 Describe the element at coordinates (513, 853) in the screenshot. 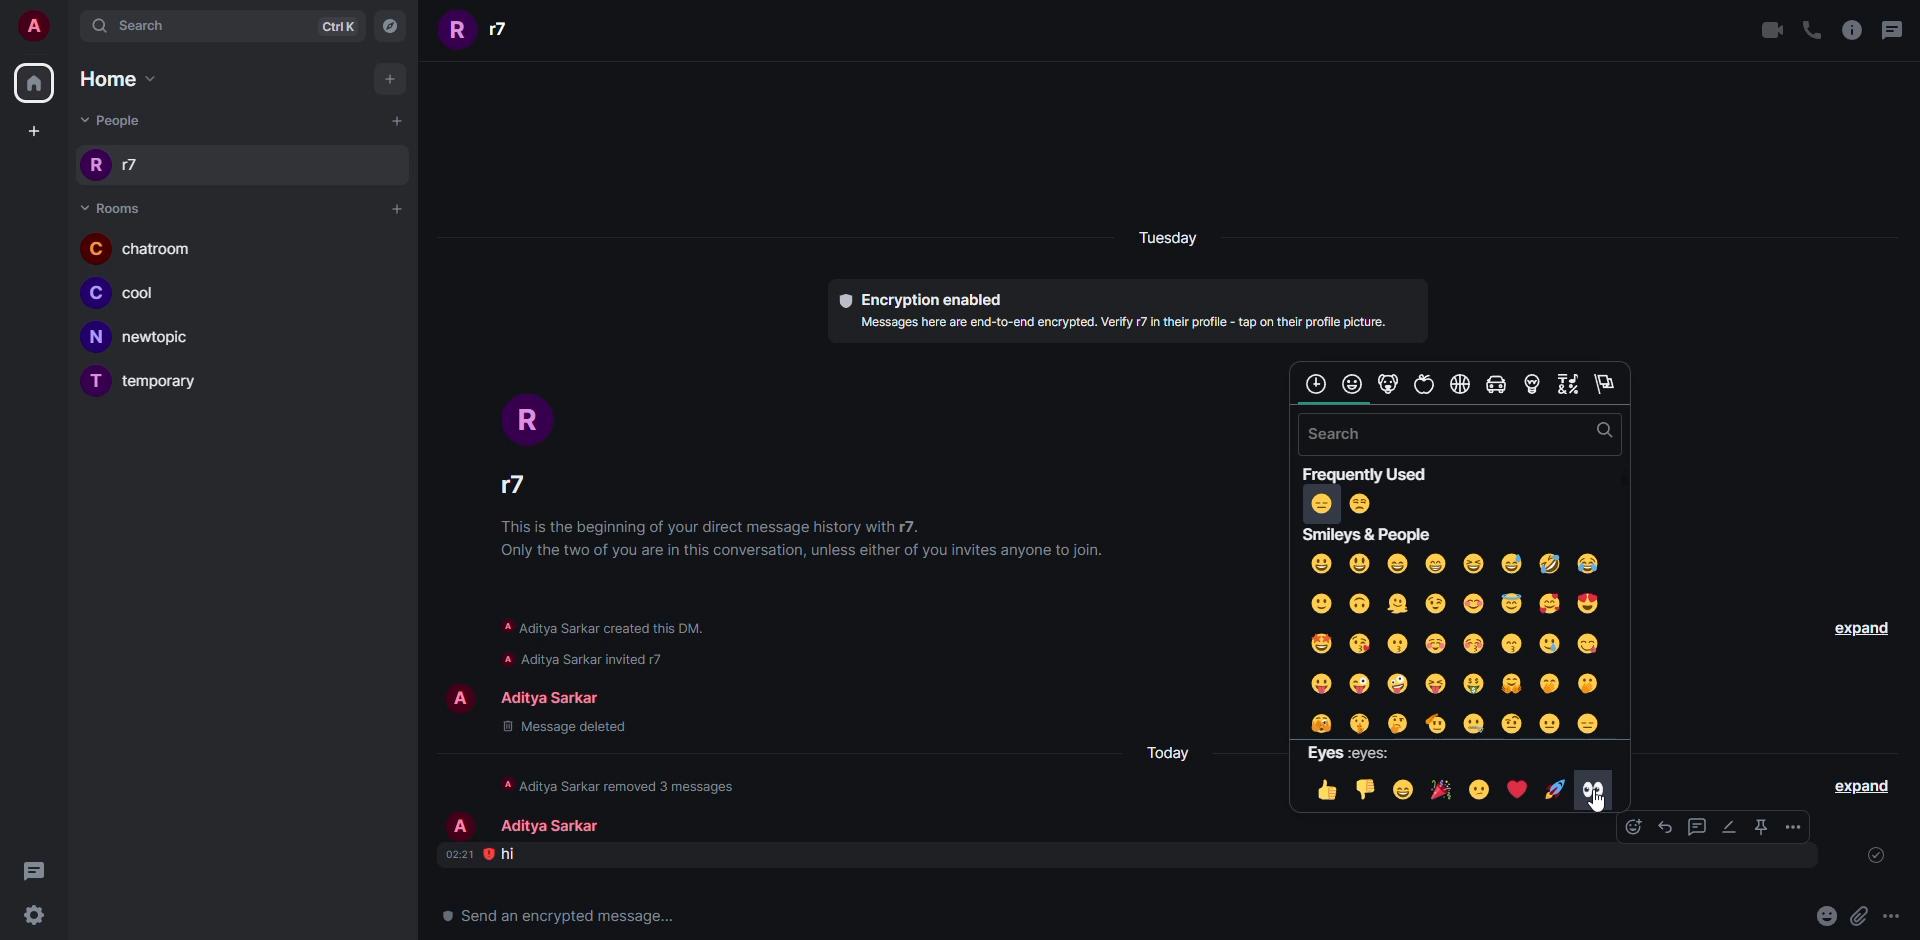

I see `message` at that location.